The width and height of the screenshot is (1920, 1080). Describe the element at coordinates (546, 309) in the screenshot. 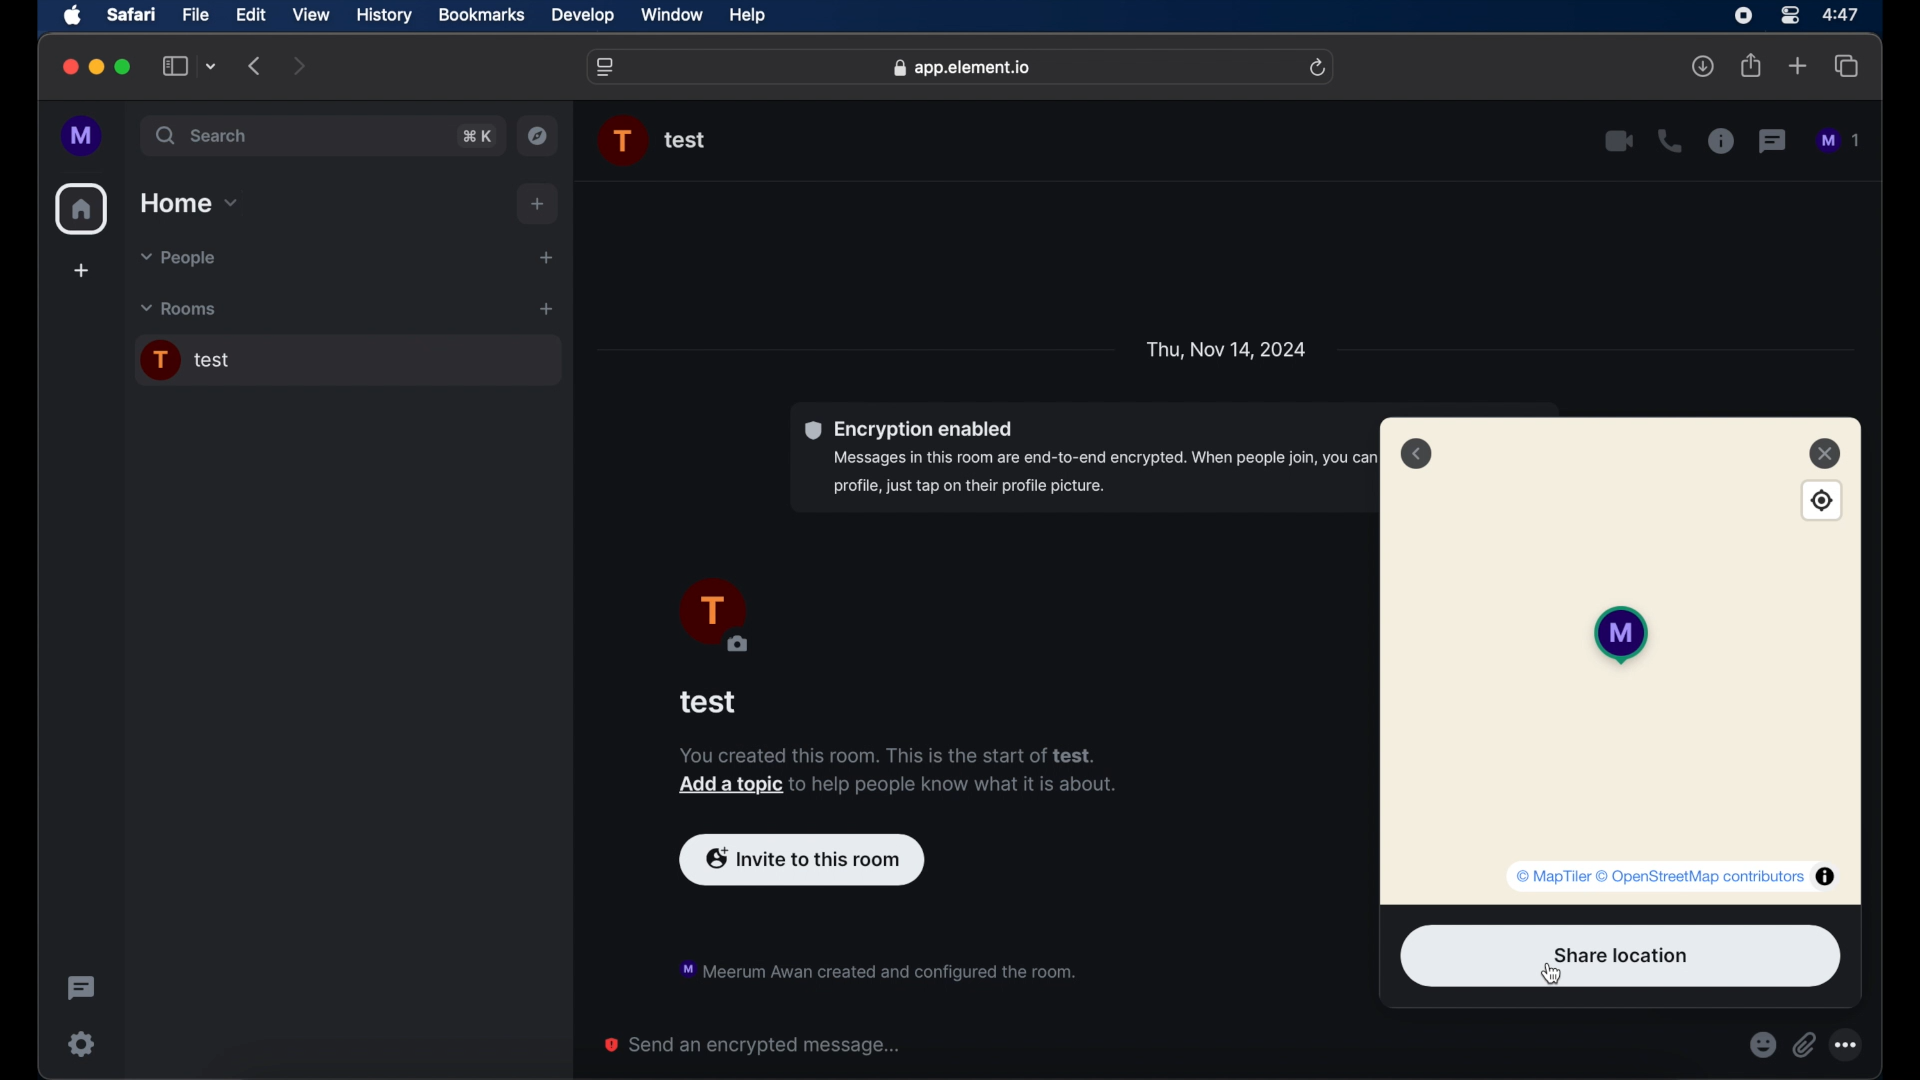

I see `add  room` at that location.